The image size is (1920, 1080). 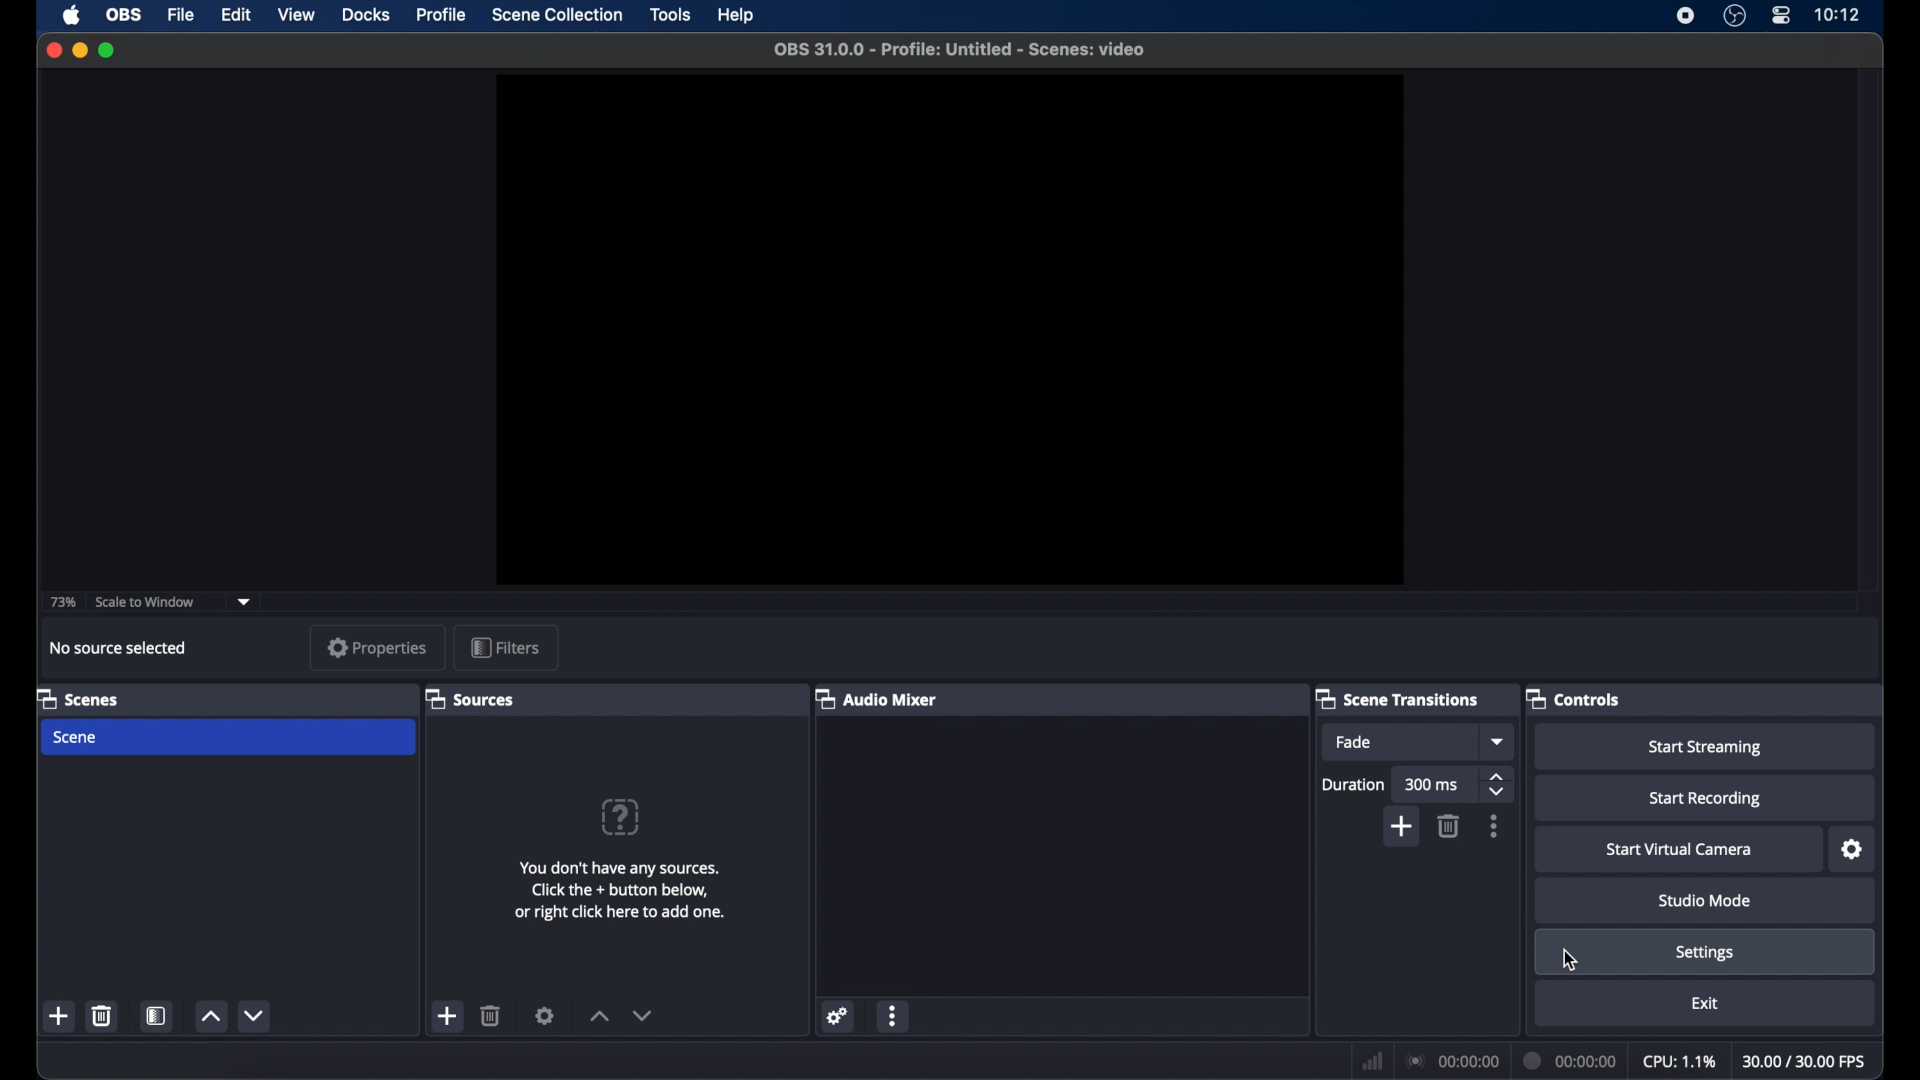 What do you see at coordinates (109, 50) in the screenshot?
I see `maximize` at bounding box center [109, 50].